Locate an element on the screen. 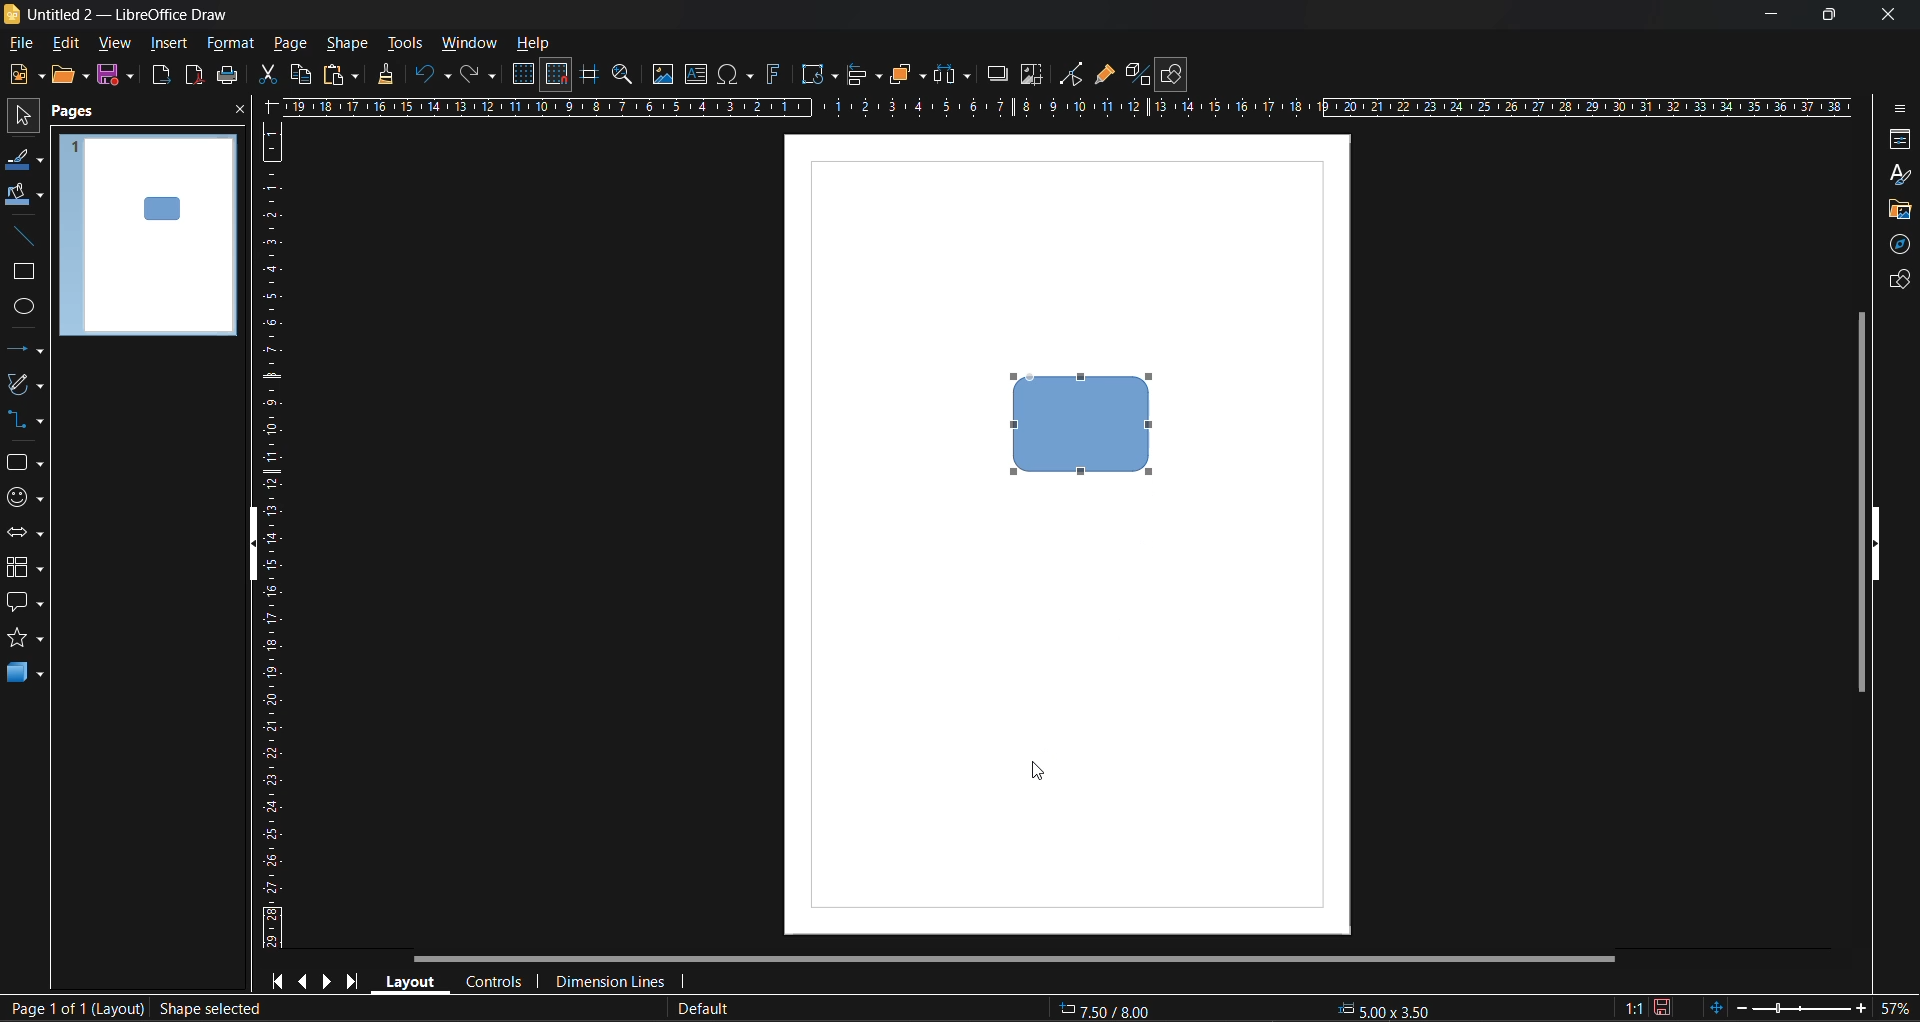 The height and width of the screenshot is (1022, 1920). close is located at coordinates (240, 111).